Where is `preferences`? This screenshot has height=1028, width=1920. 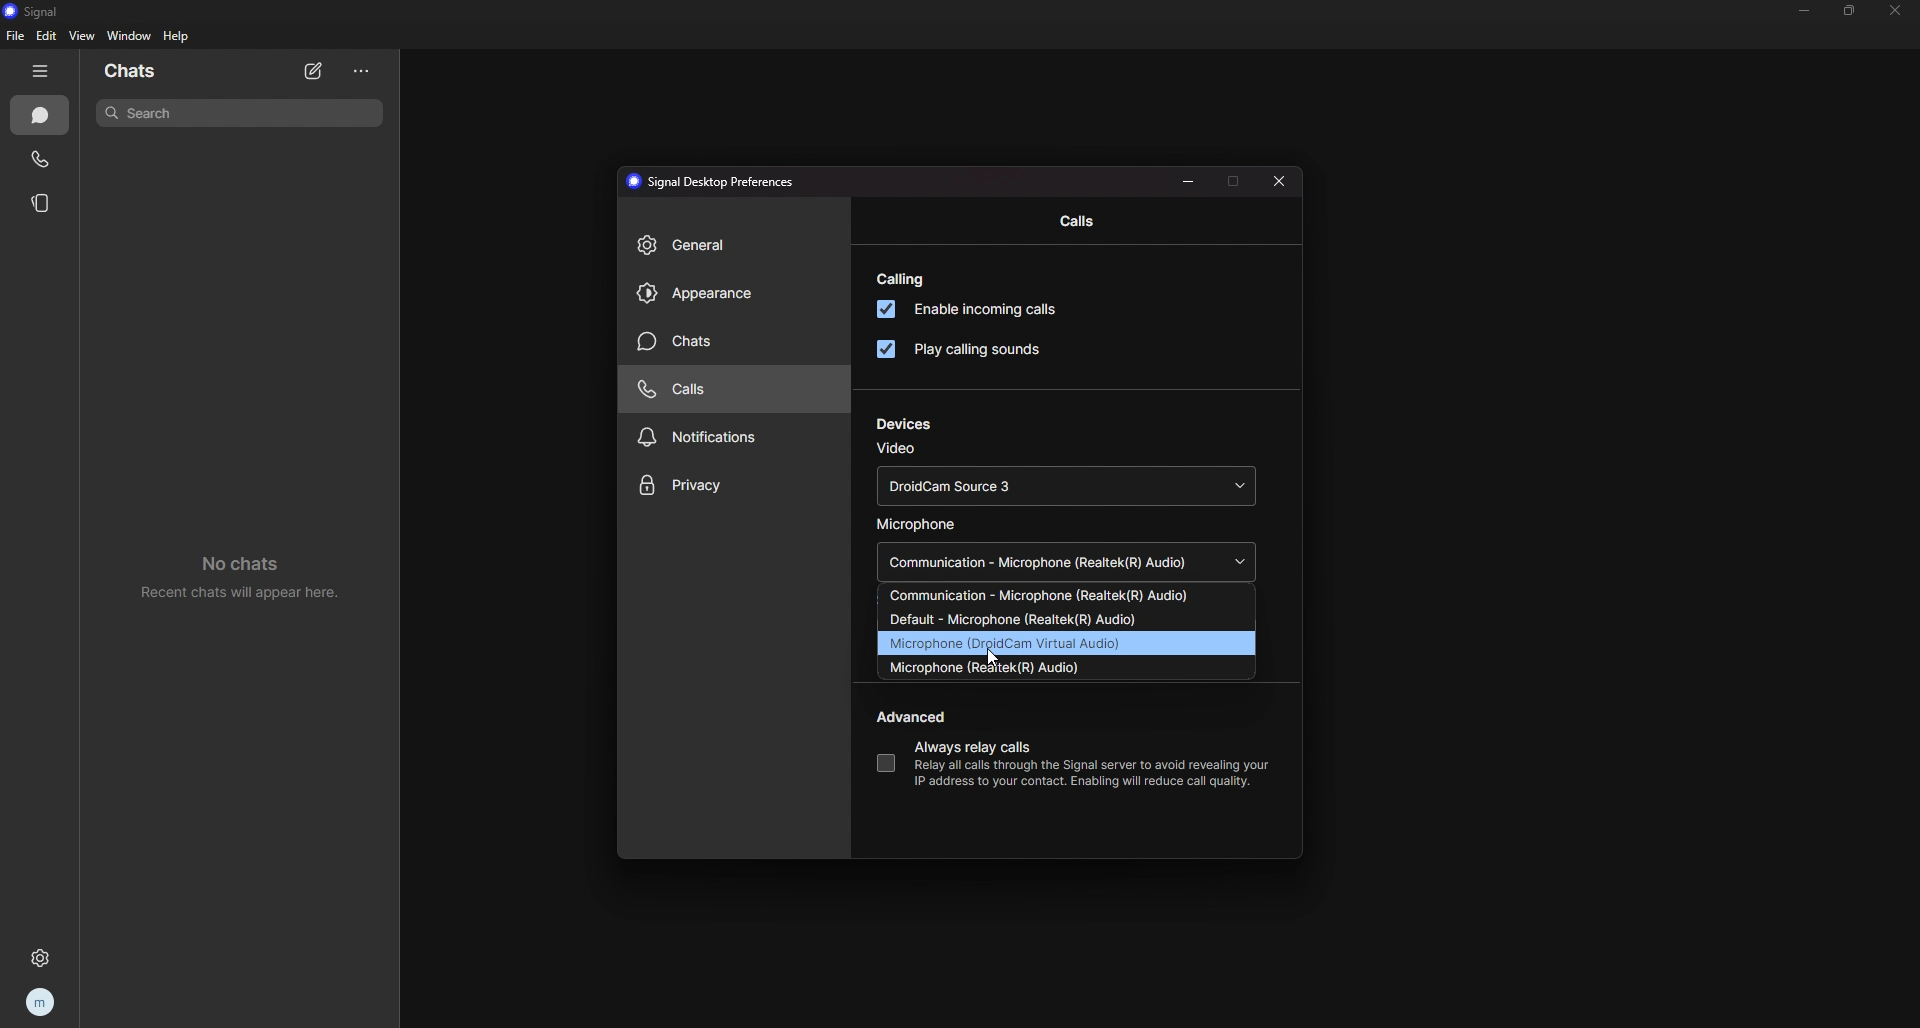
preferences is located at coordinates (716, 182).